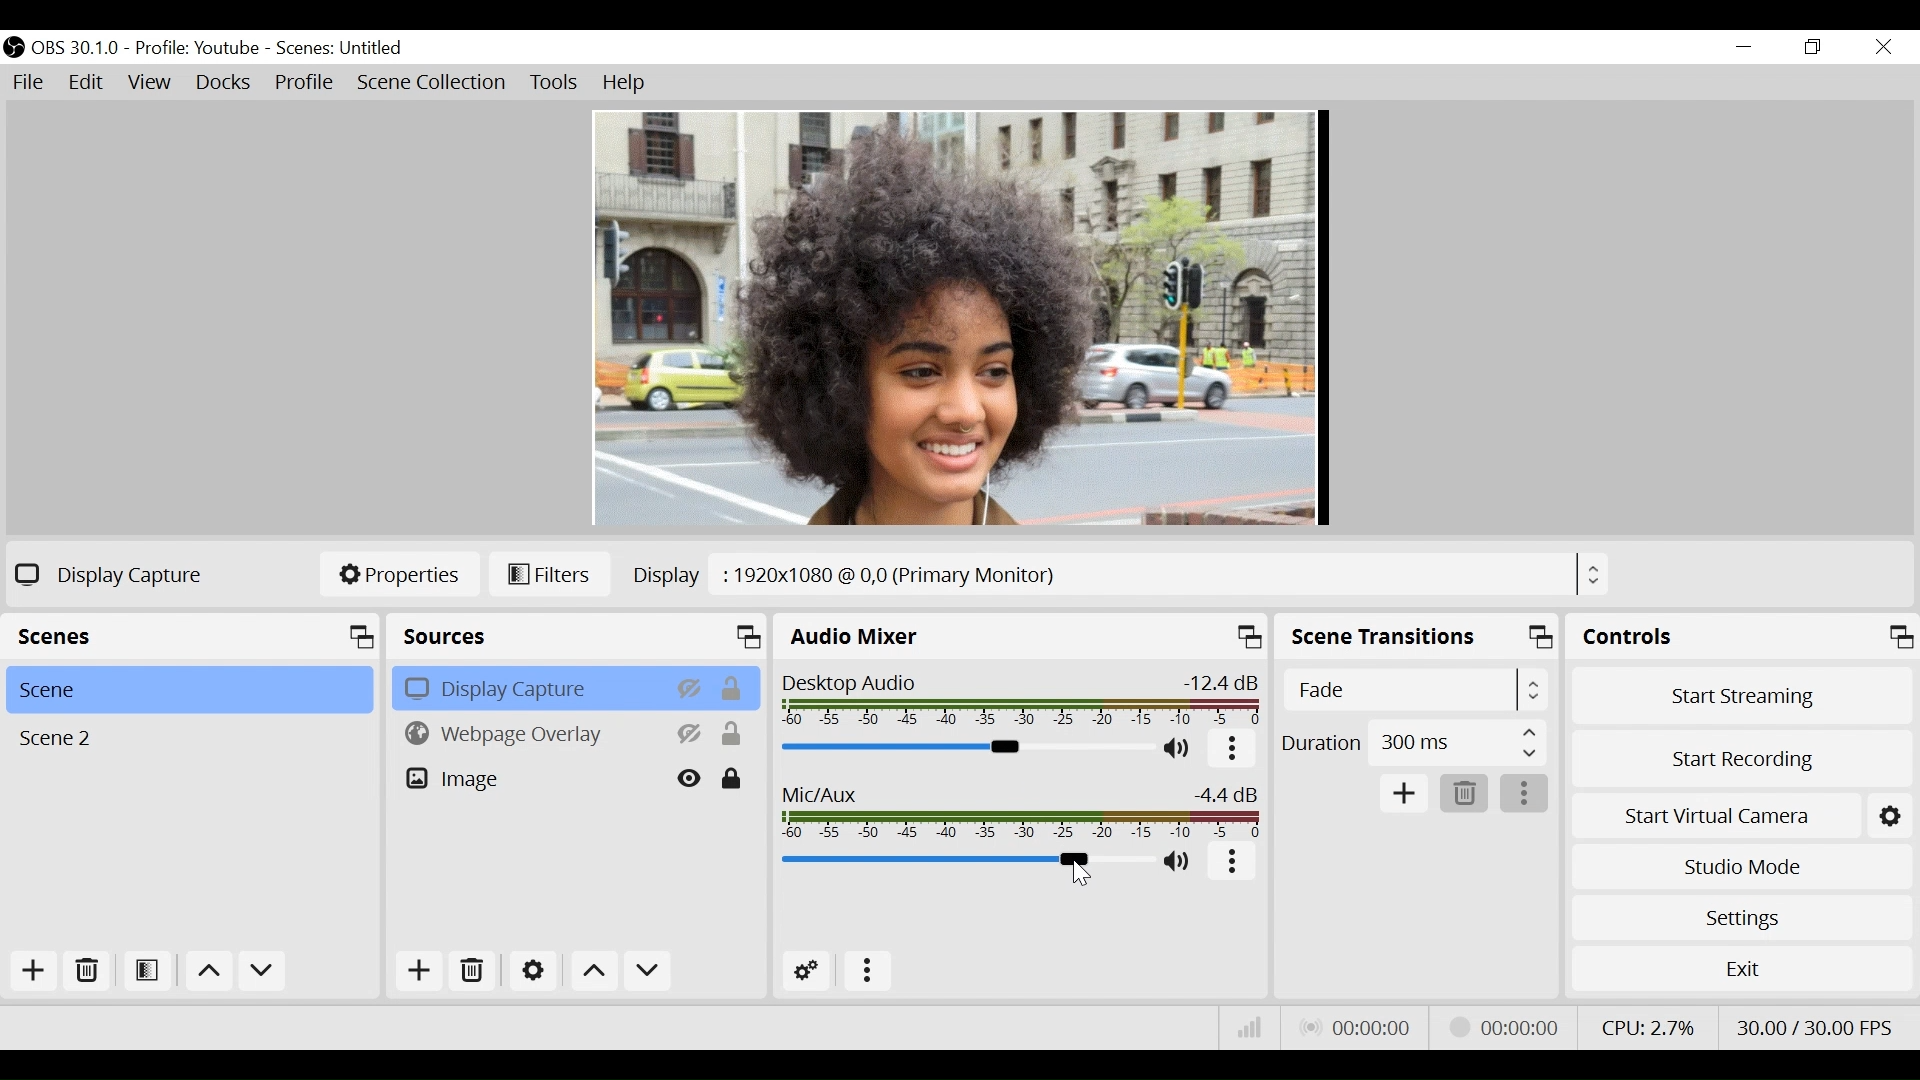 This screenshot has width=1920, height=1080. Describe the element at coordinates (149, 83) in the screenshot. I see `View` at that location.